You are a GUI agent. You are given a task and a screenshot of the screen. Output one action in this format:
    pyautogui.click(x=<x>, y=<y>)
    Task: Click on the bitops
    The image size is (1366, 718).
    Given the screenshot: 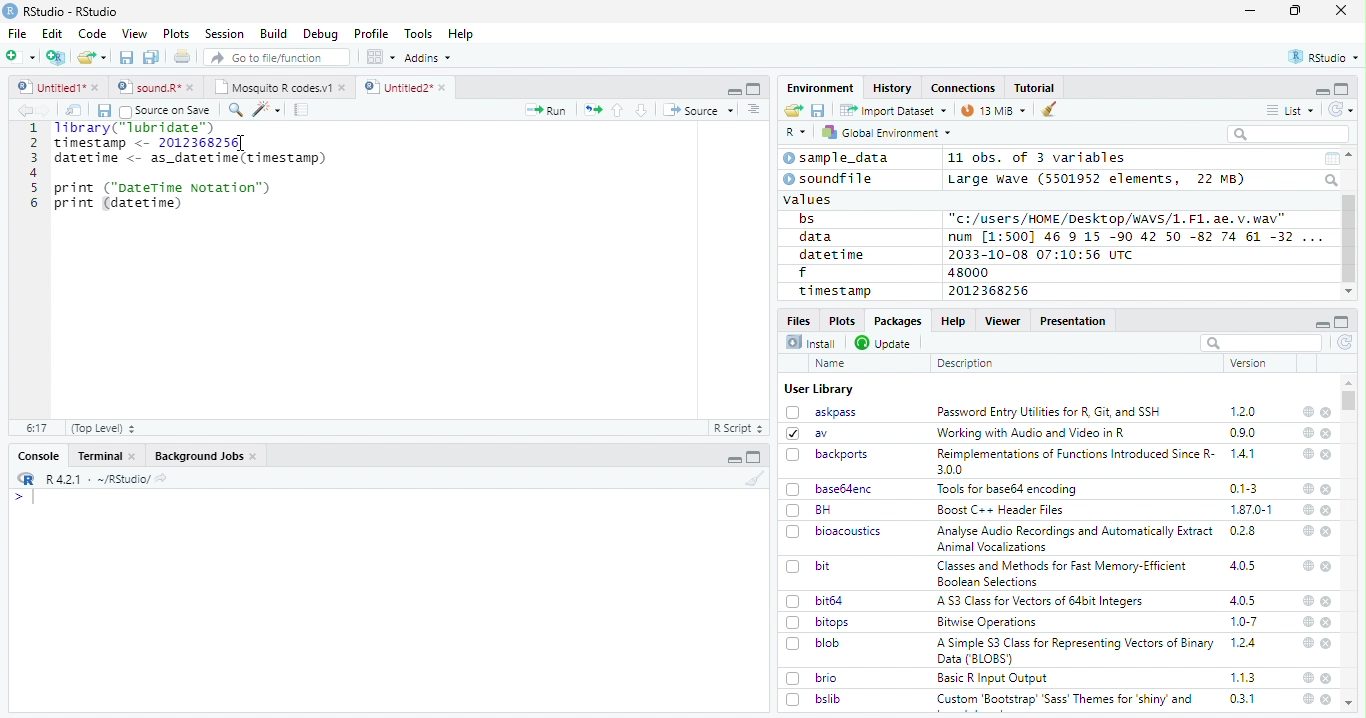 What is the action you would take?
    pyautogui.click(x=819, y=622)
    